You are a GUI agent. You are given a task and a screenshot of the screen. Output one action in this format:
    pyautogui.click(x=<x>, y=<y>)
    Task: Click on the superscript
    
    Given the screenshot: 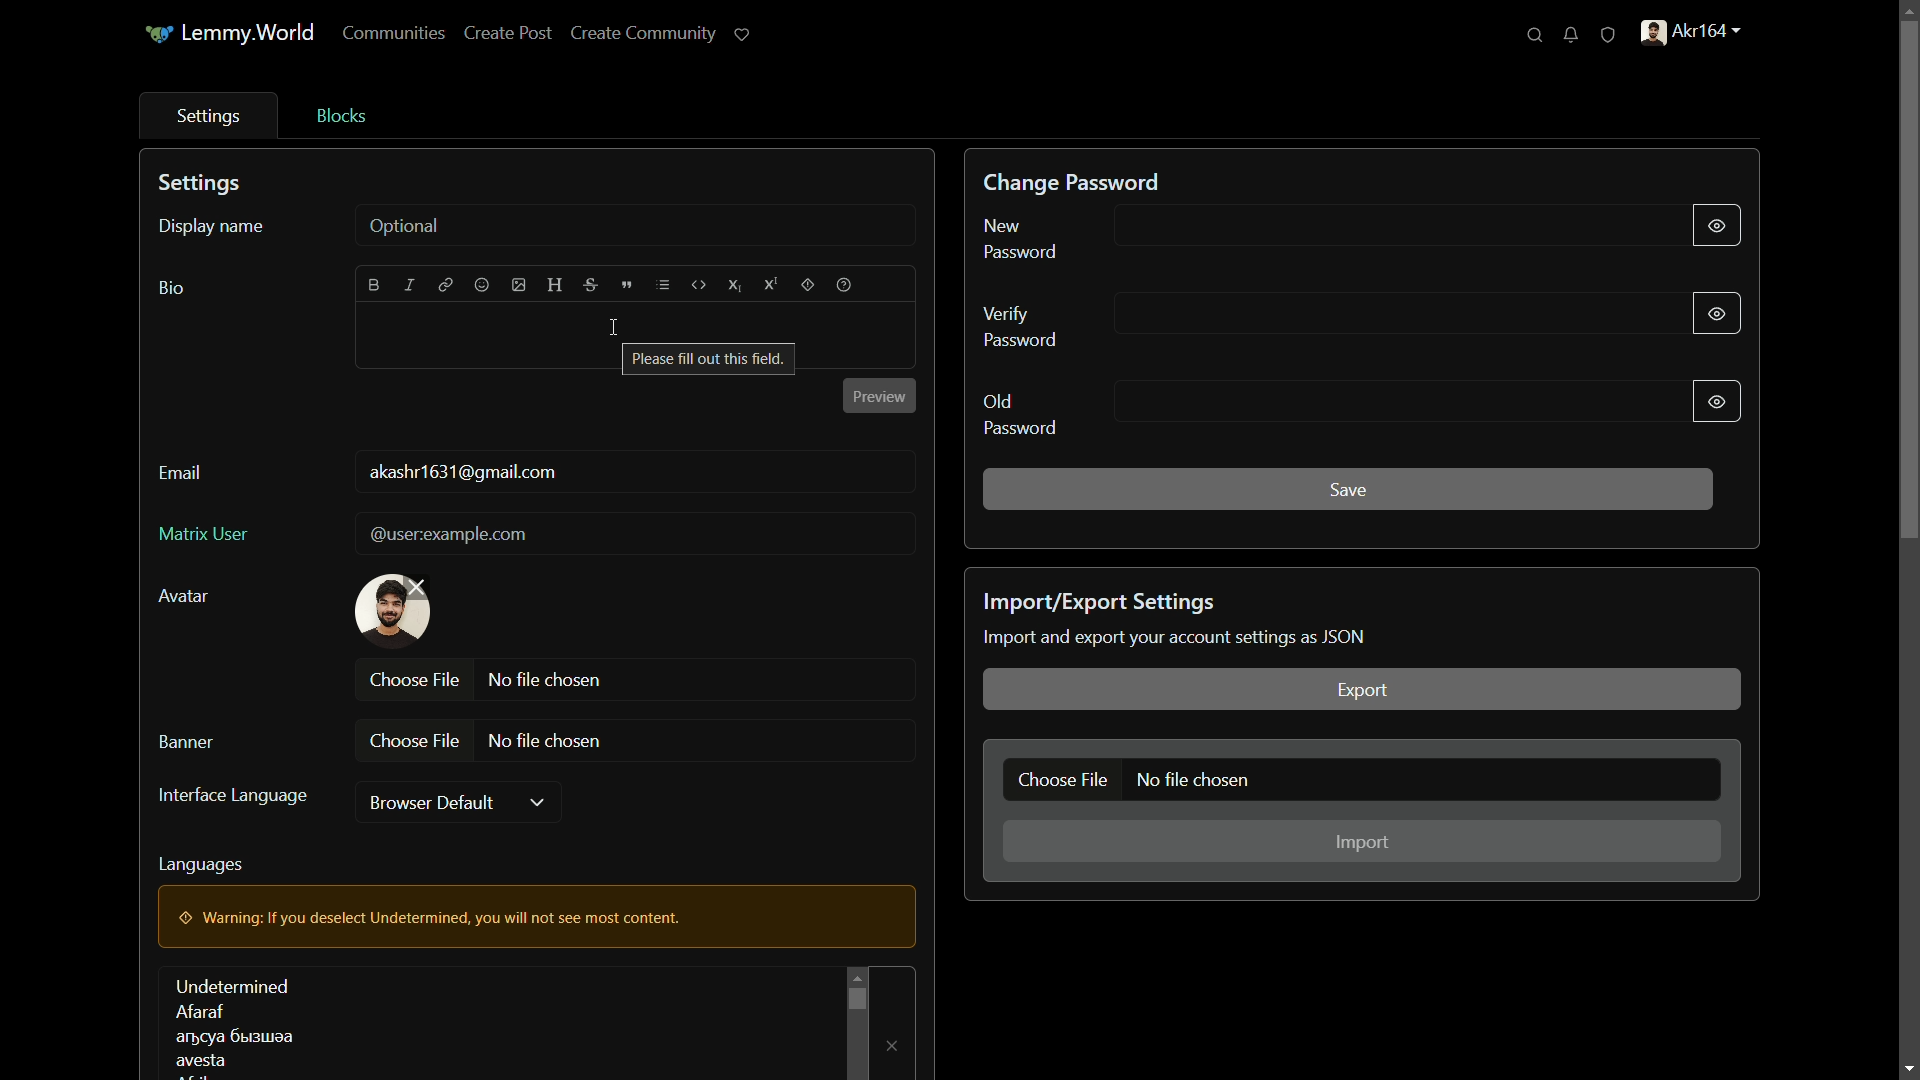 What is the action you would take?
    pyautogui.click(x=772, y=285)
    